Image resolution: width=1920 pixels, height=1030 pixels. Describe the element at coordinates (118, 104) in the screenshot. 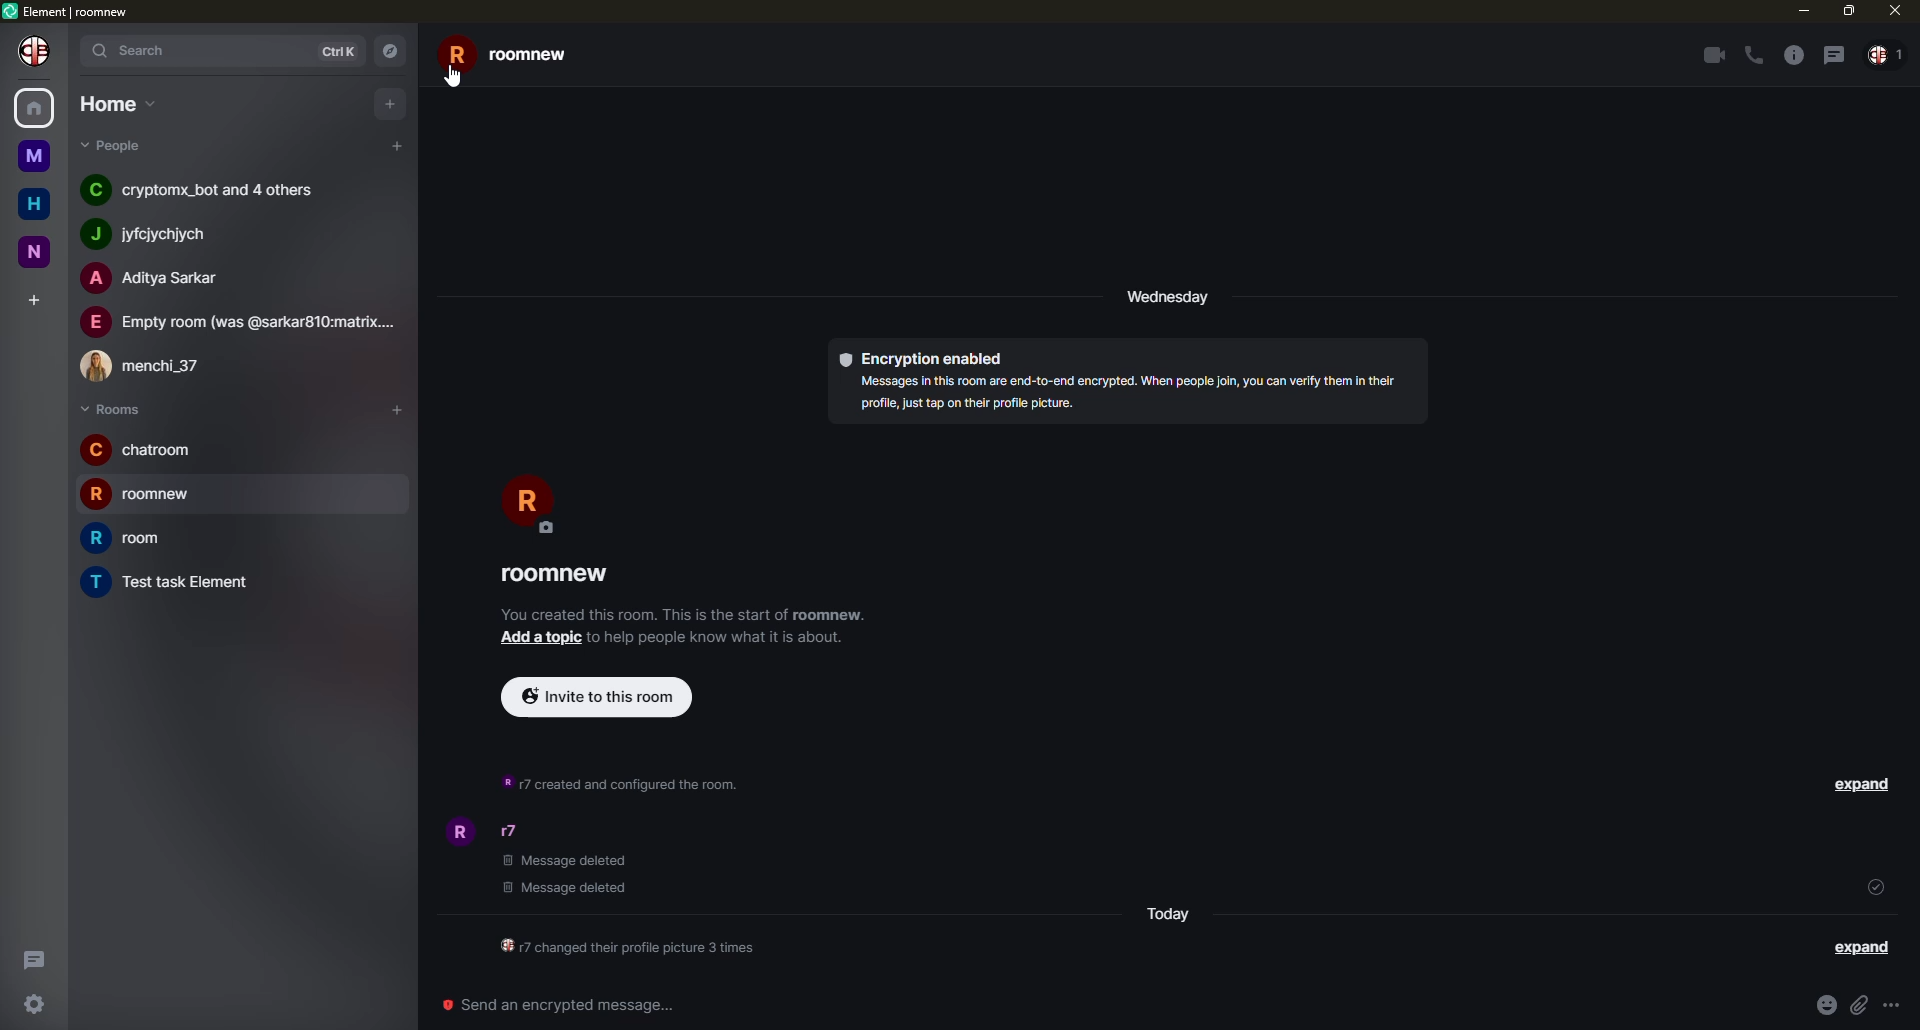

I see `home` at that location.